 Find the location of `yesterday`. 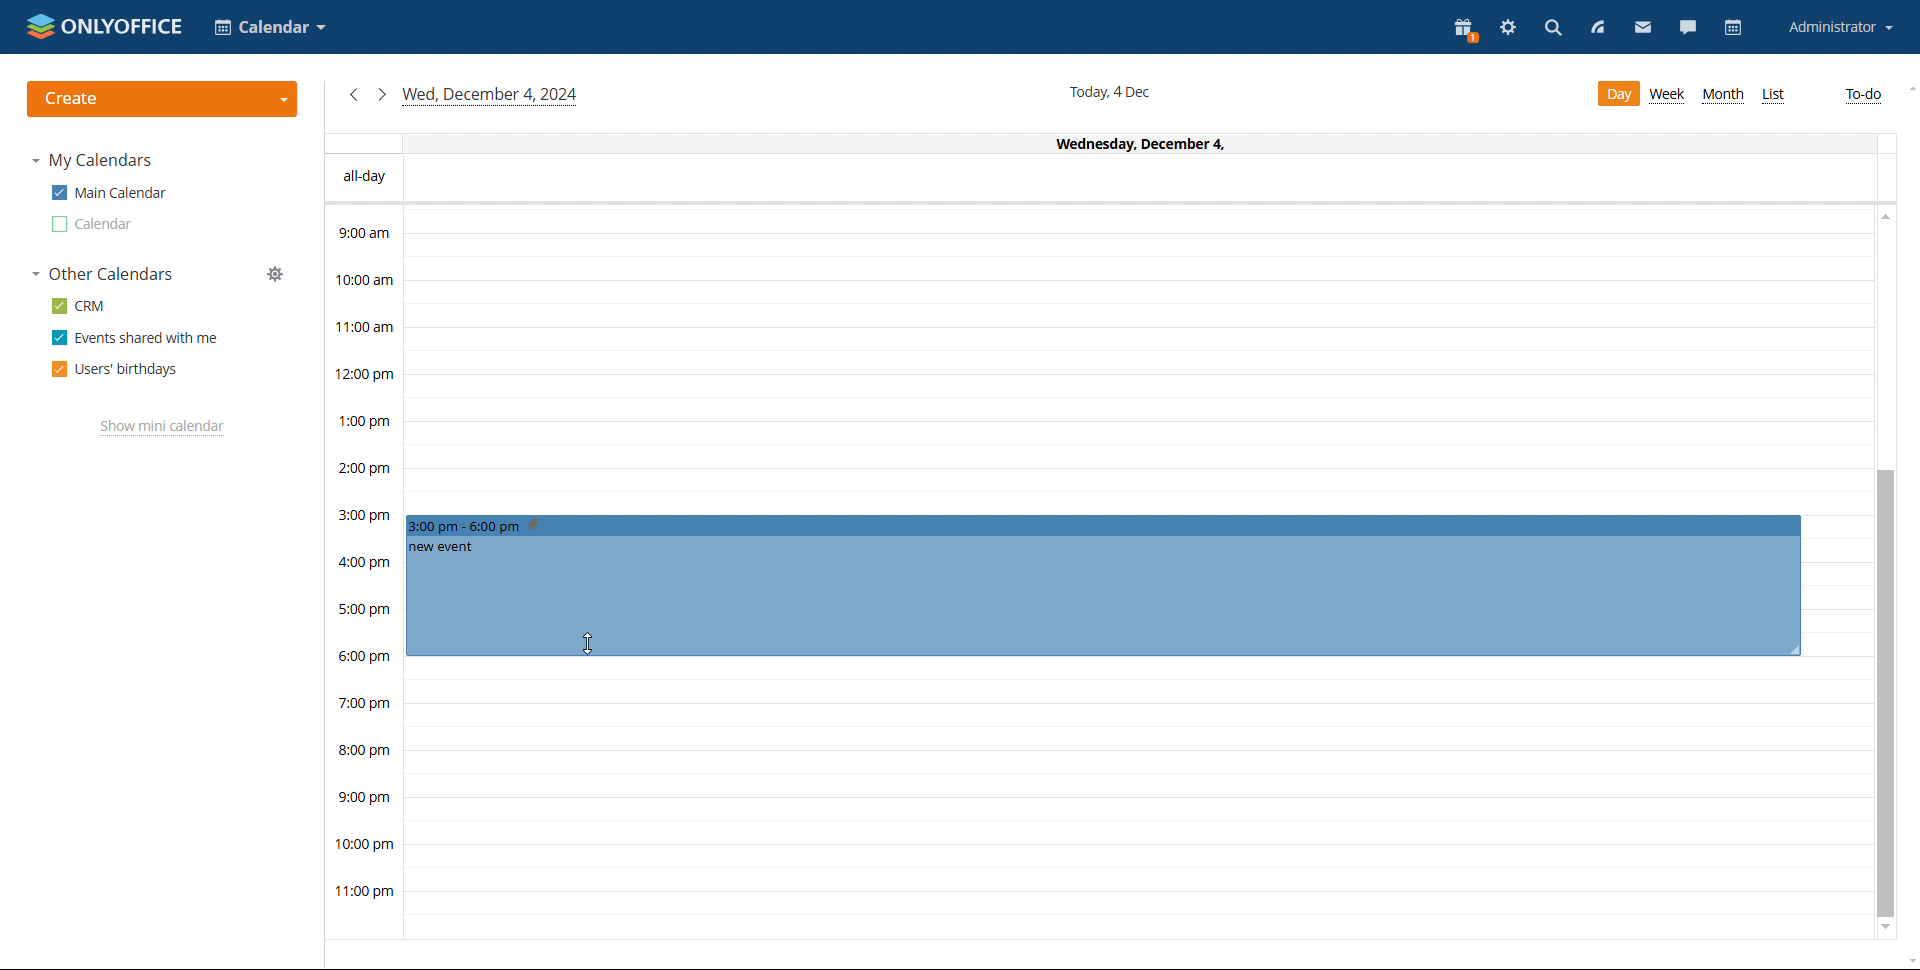

yesterday is located at coordinates (352, 95).